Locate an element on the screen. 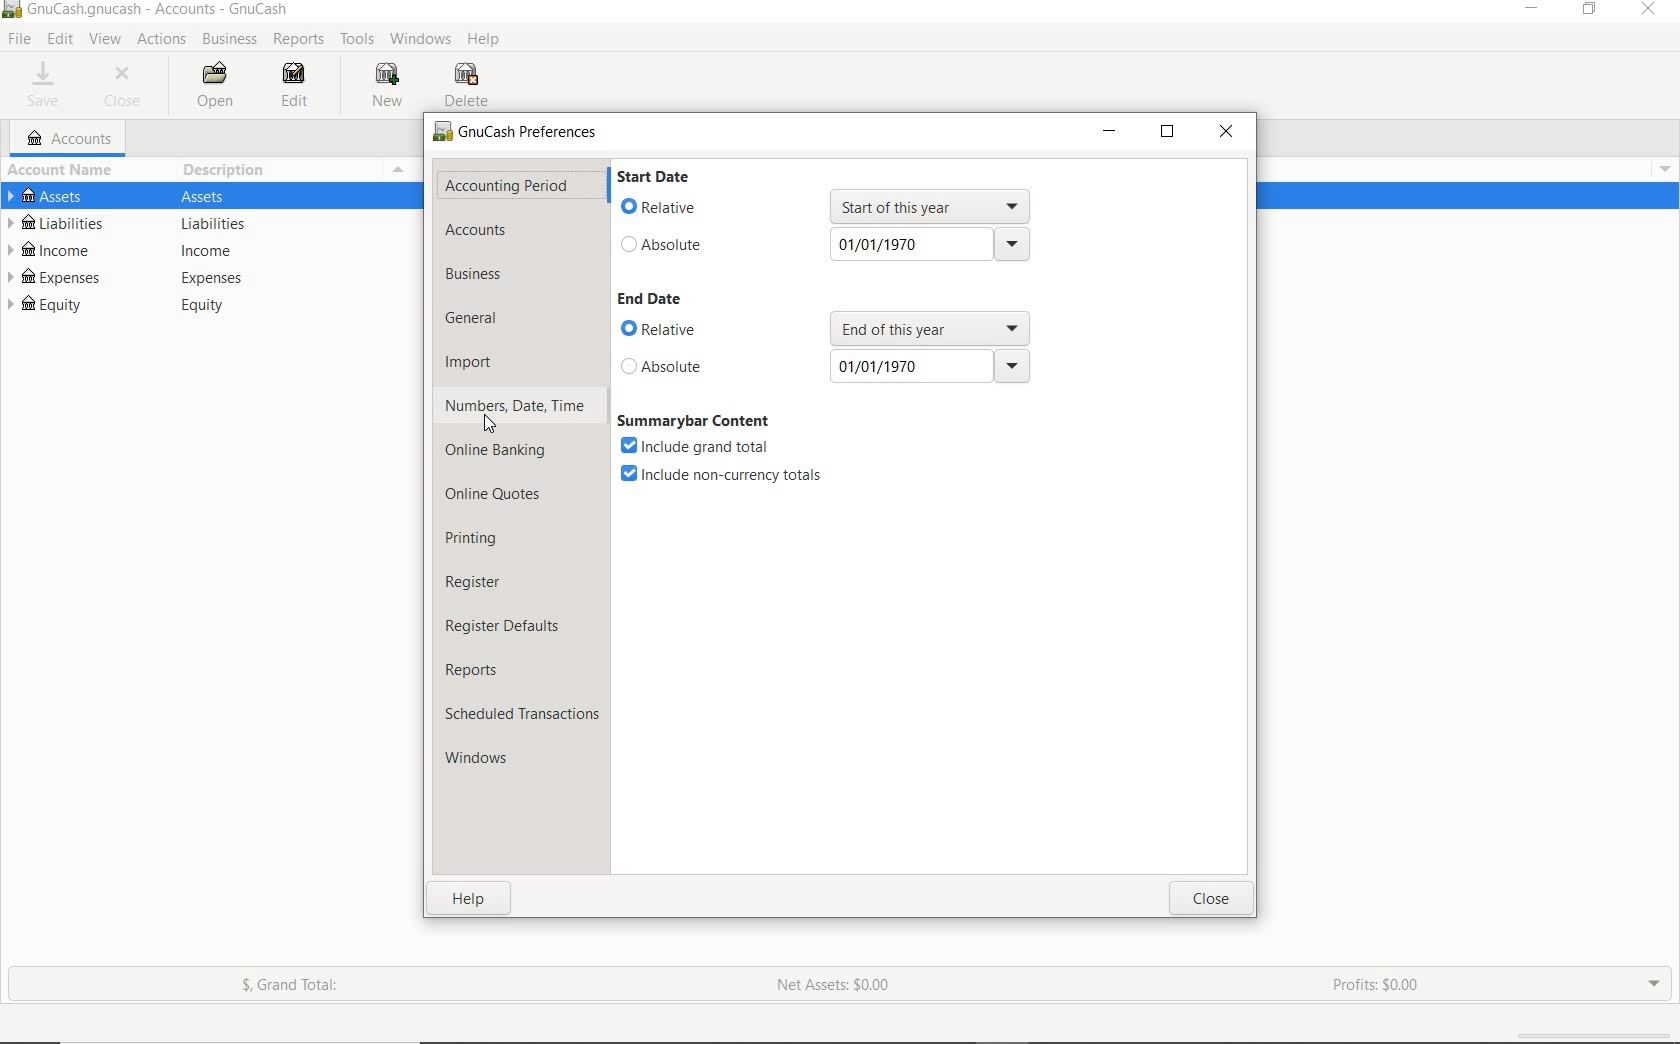 The image size is (1680, 1044). OPEN is located at coordinates (217, 86).